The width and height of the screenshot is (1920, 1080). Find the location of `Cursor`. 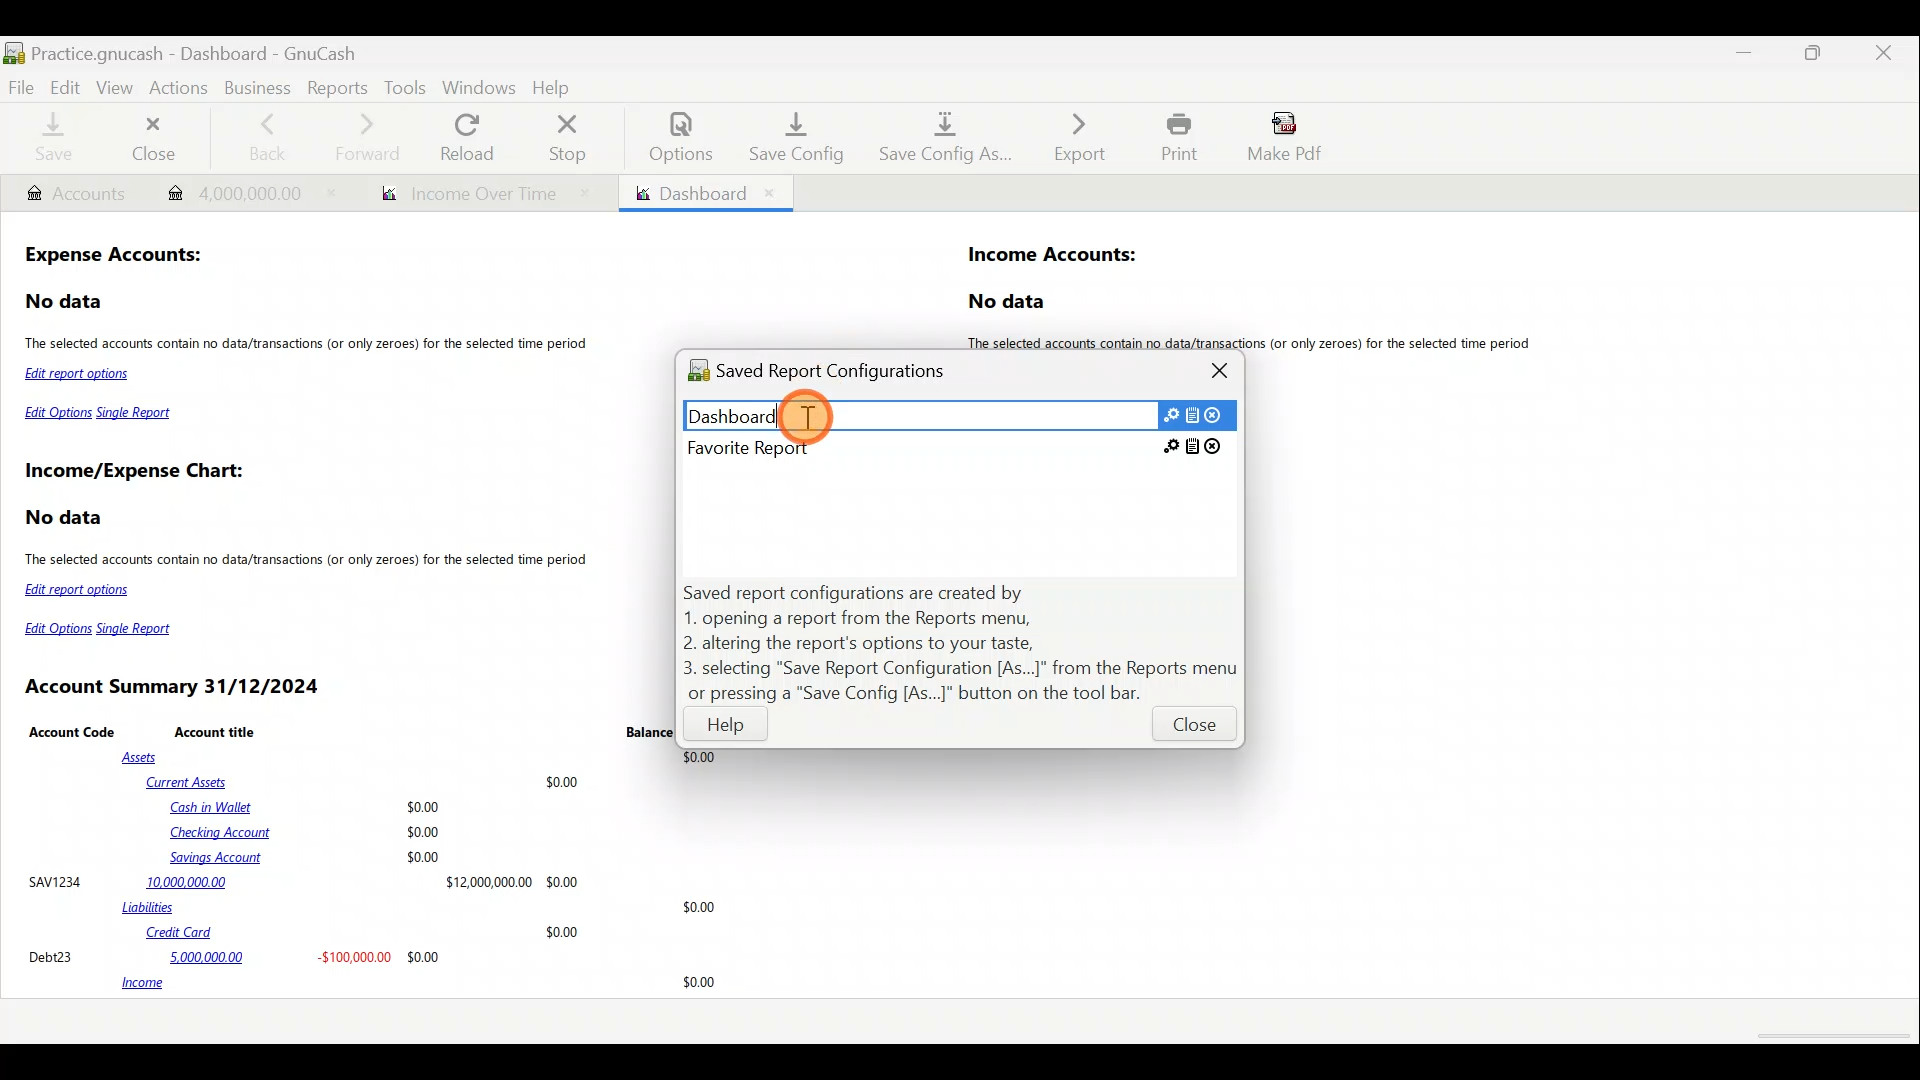

Cursor is located at coordinates (807, 414).